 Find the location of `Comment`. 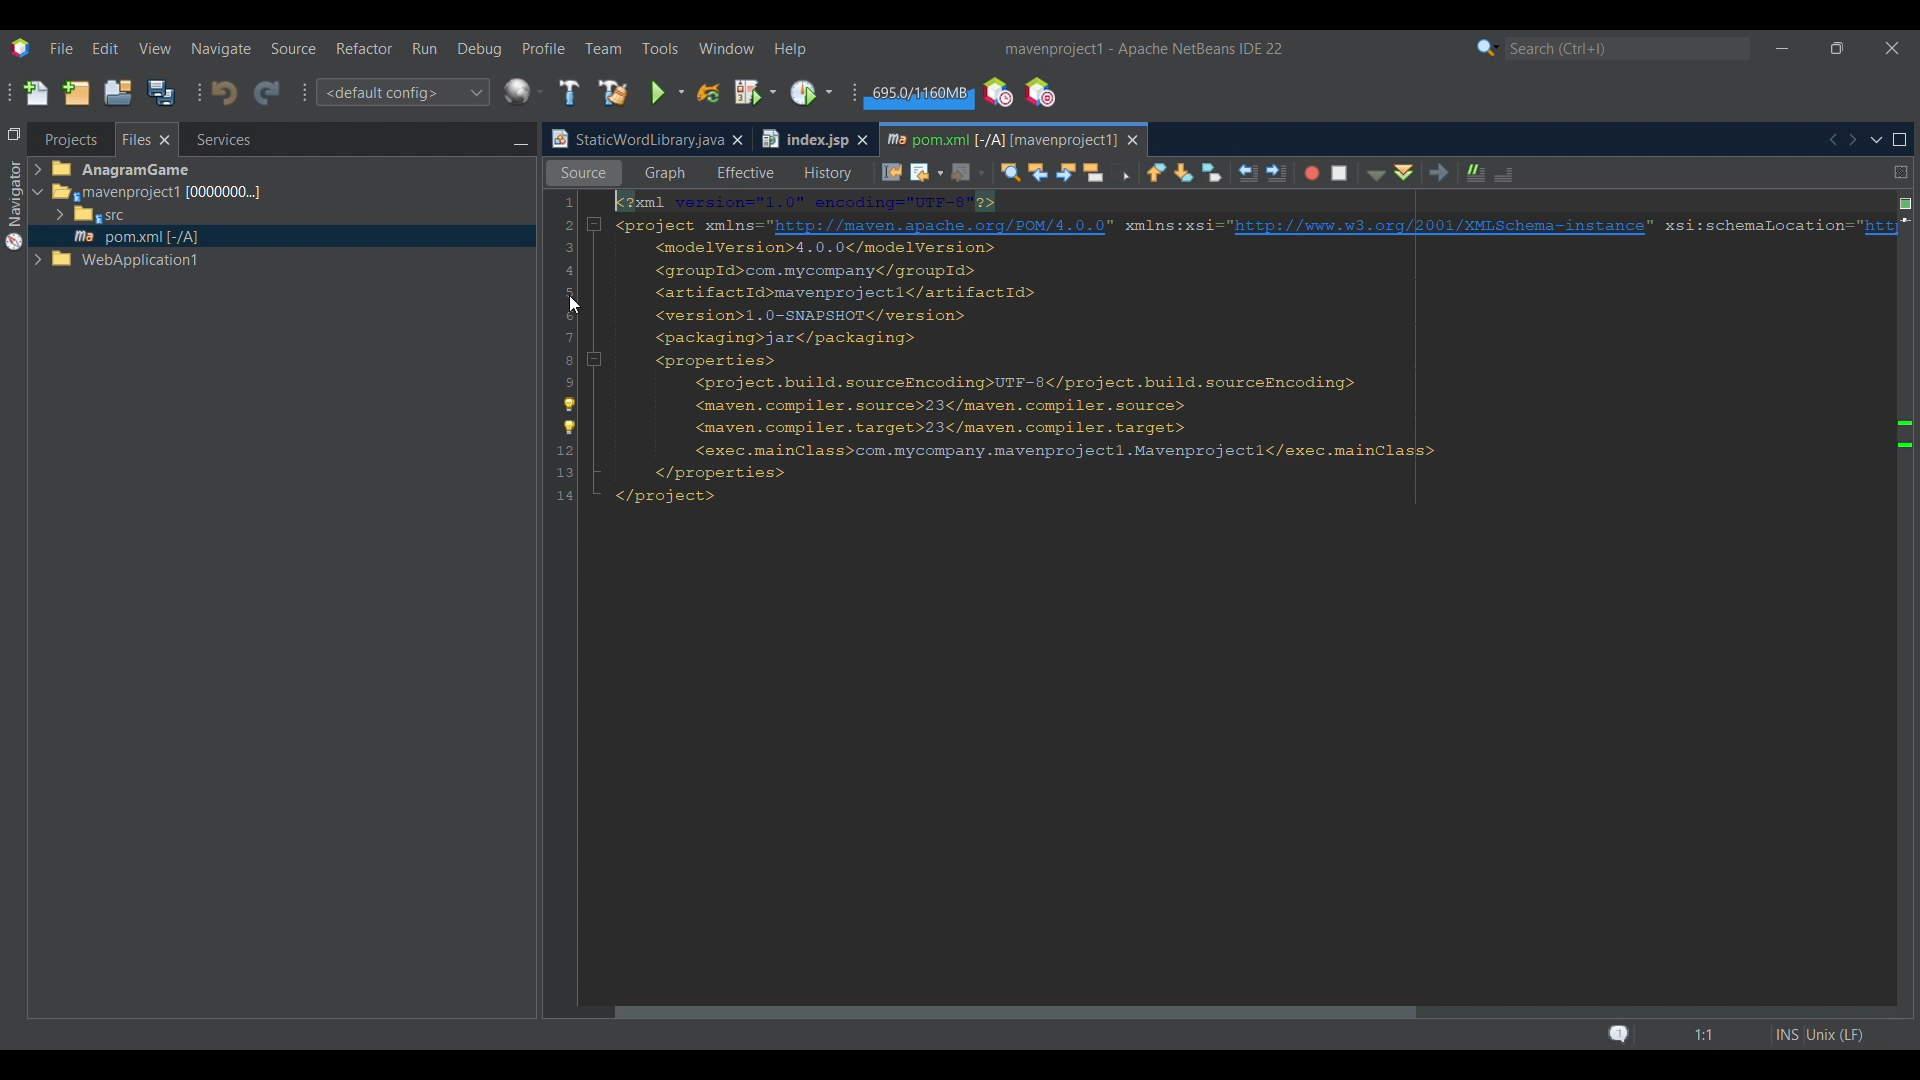

Comment is located at coordinates (1471, 170).